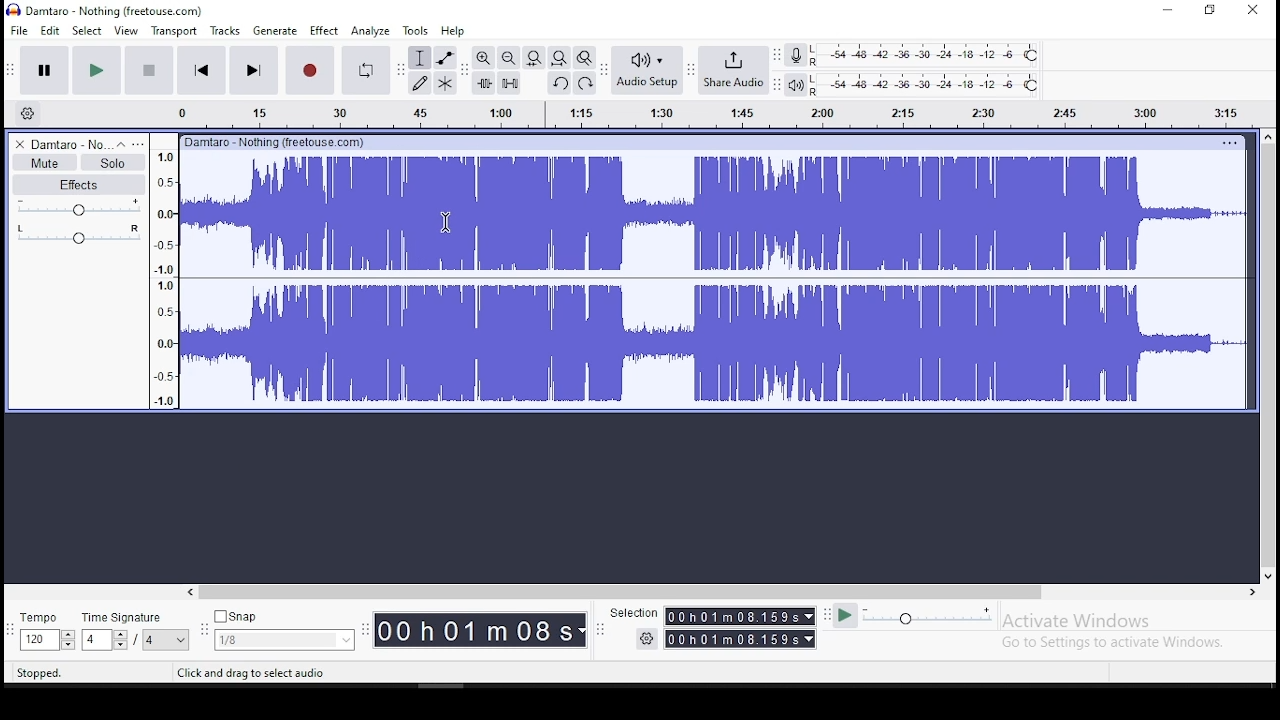  Describe the element at coordinates (364, 71) in the screenshot. I see `enable looping` at that location.